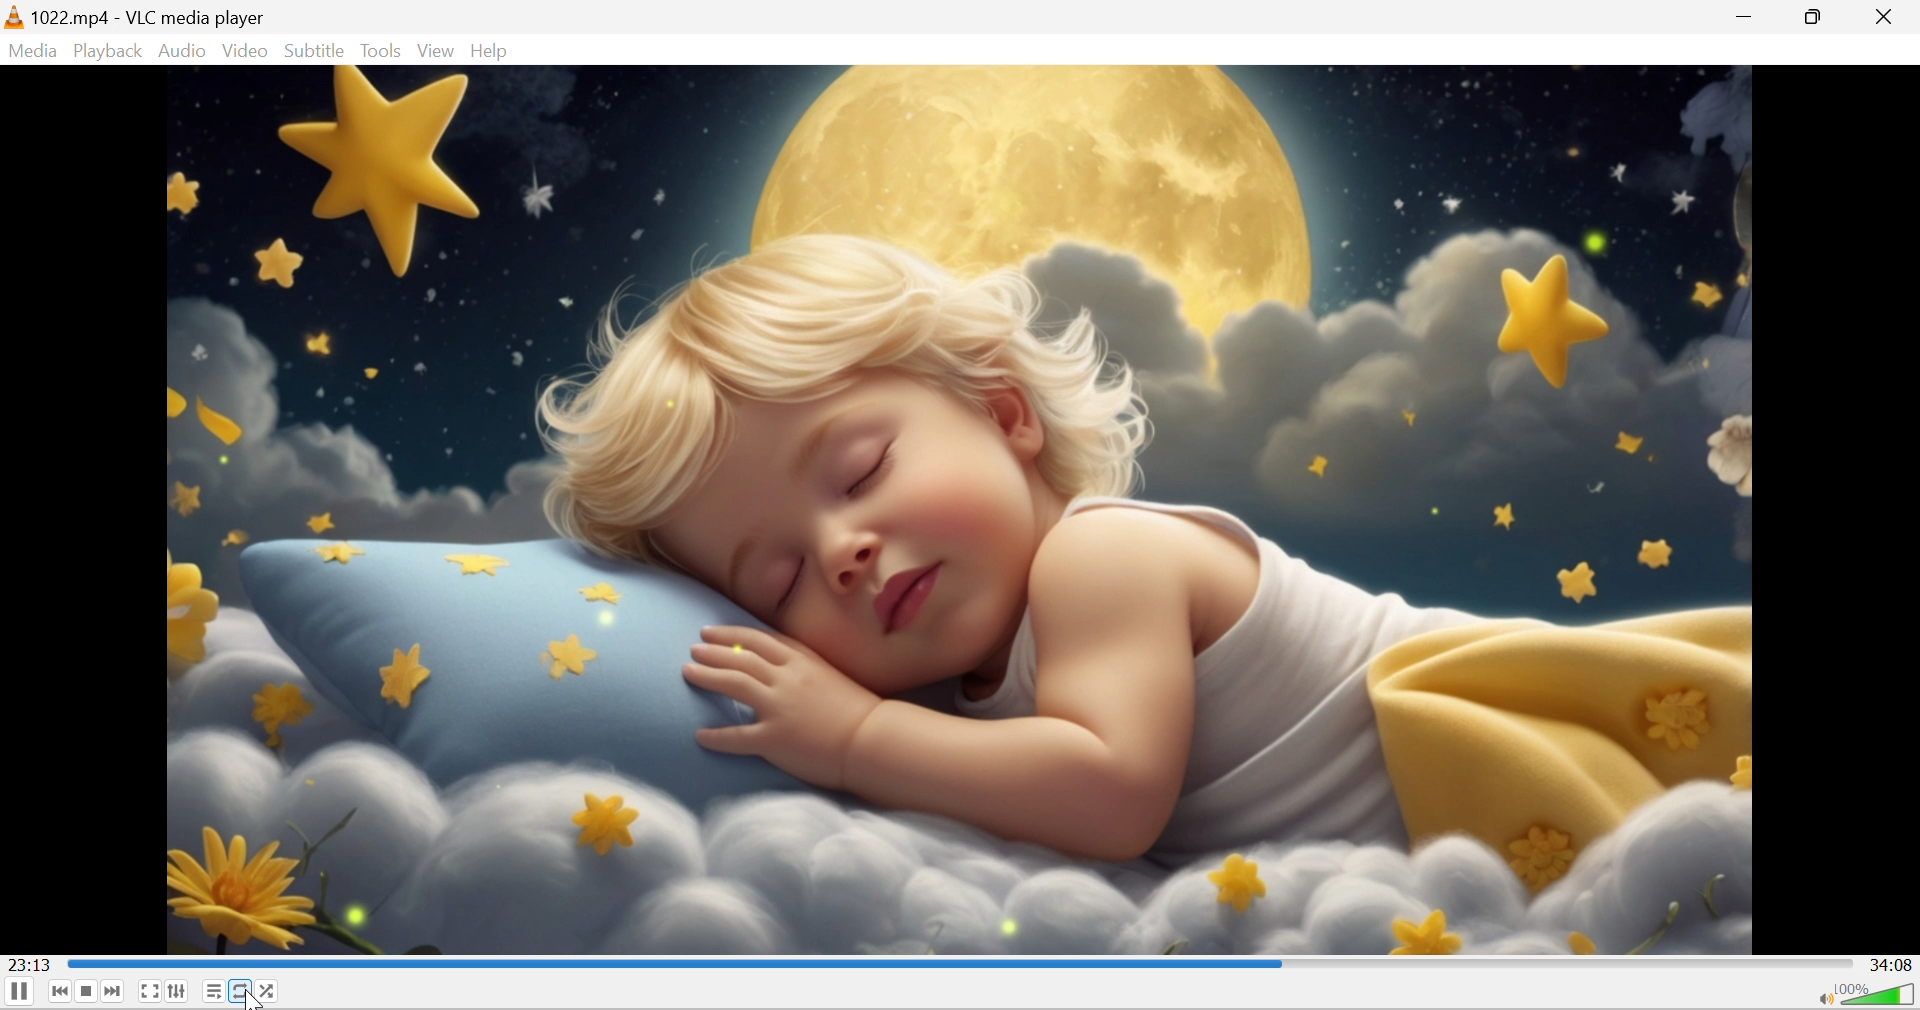 The width and height of the screenshot is (1920, 1010). I want to click on 1022.mp4 - VLC media player, so click(148, 17).